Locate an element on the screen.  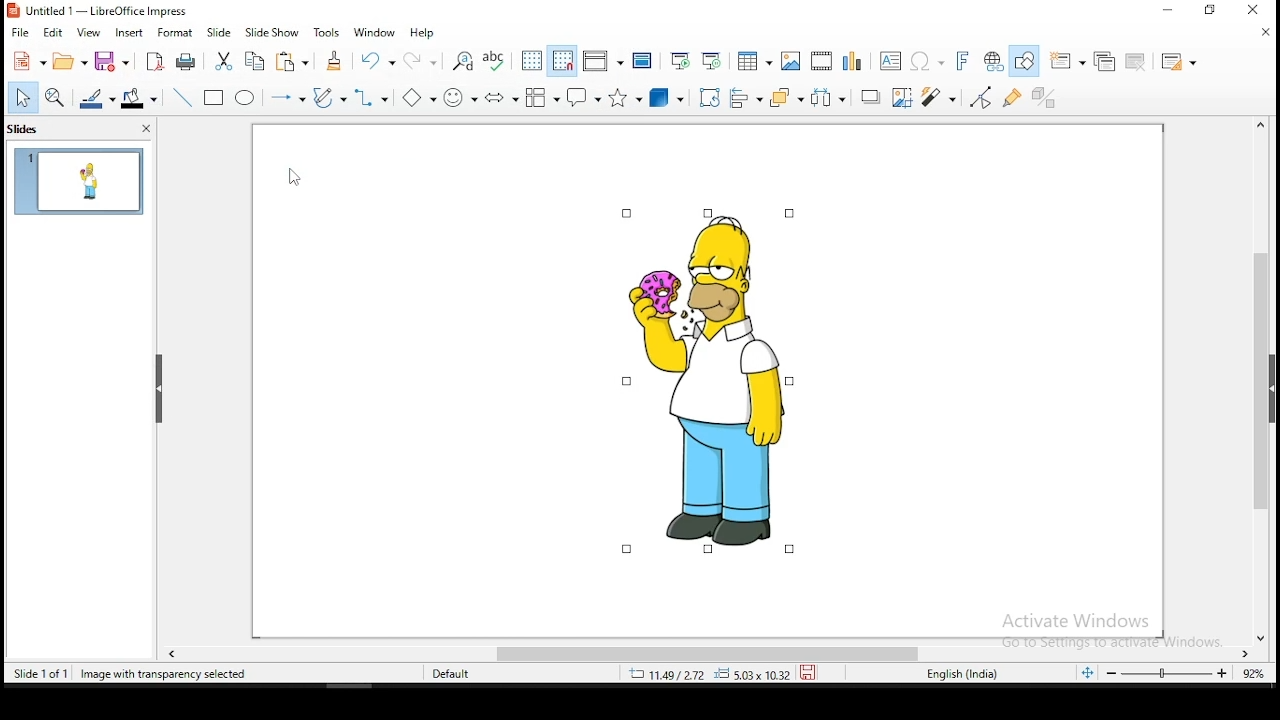
copy is located at coordinates (259, 62).